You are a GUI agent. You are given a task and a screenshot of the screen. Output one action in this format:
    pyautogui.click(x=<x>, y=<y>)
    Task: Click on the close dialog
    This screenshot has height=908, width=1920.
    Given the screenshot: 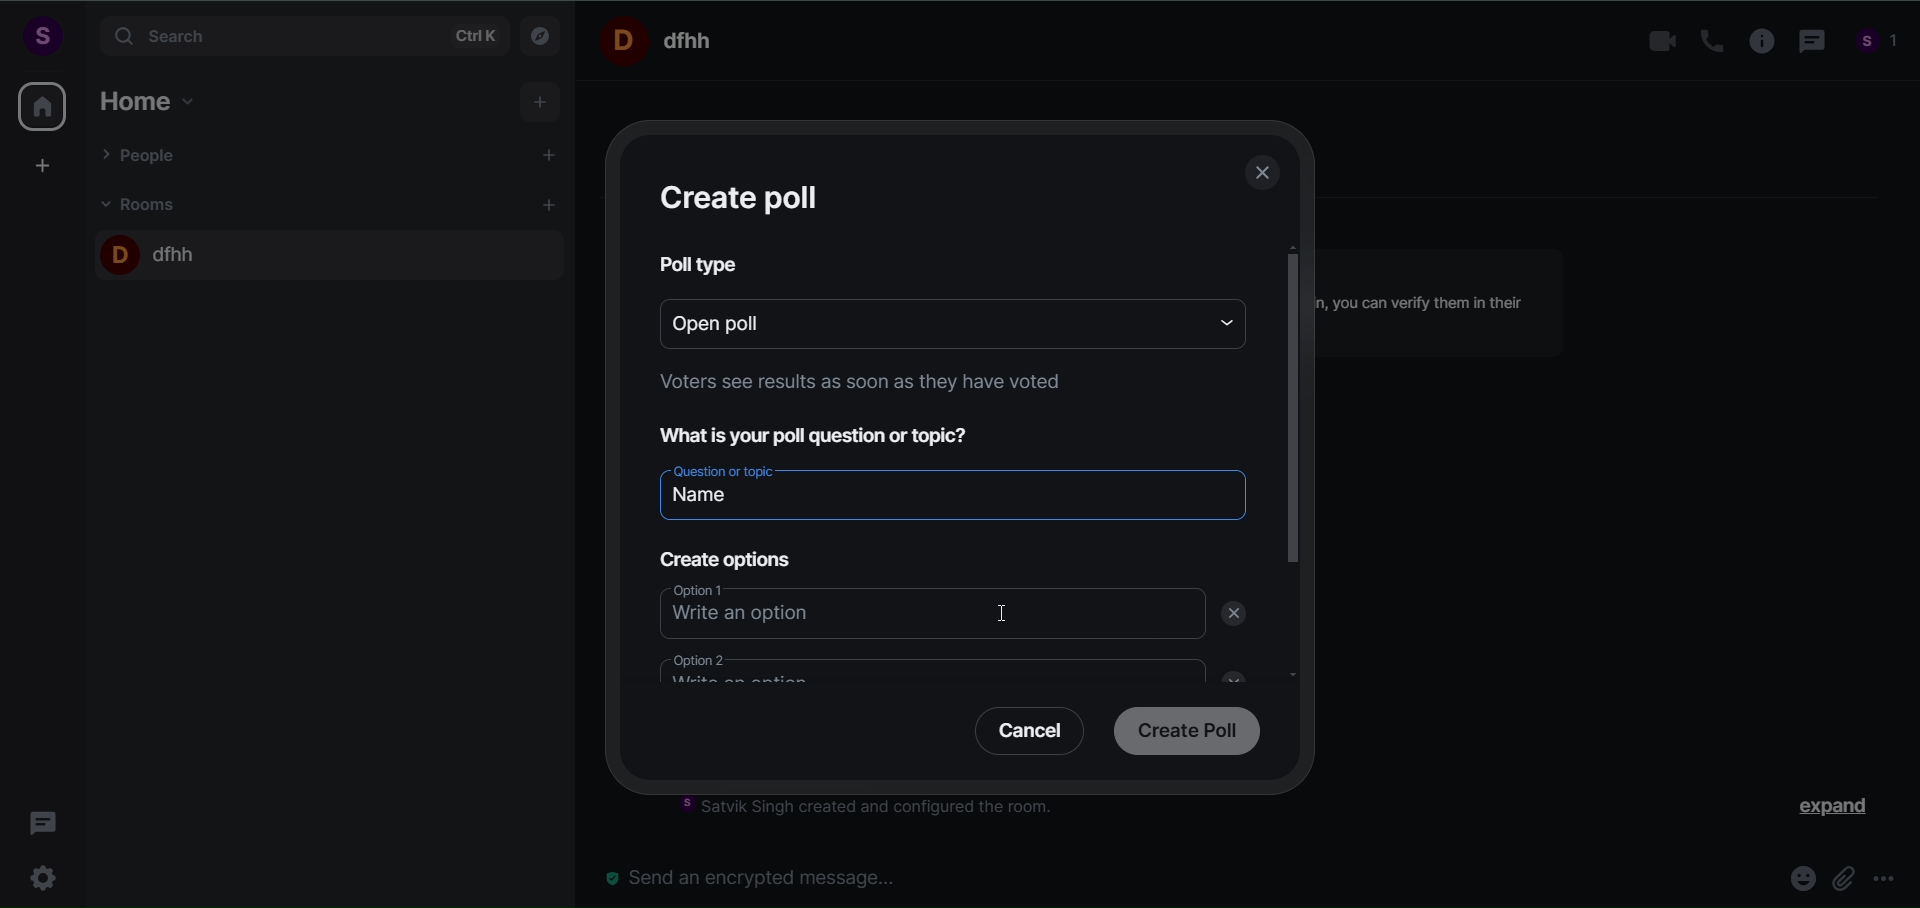 What is the action you would take?
    pyautogui.click(x=1264, y=176)
    